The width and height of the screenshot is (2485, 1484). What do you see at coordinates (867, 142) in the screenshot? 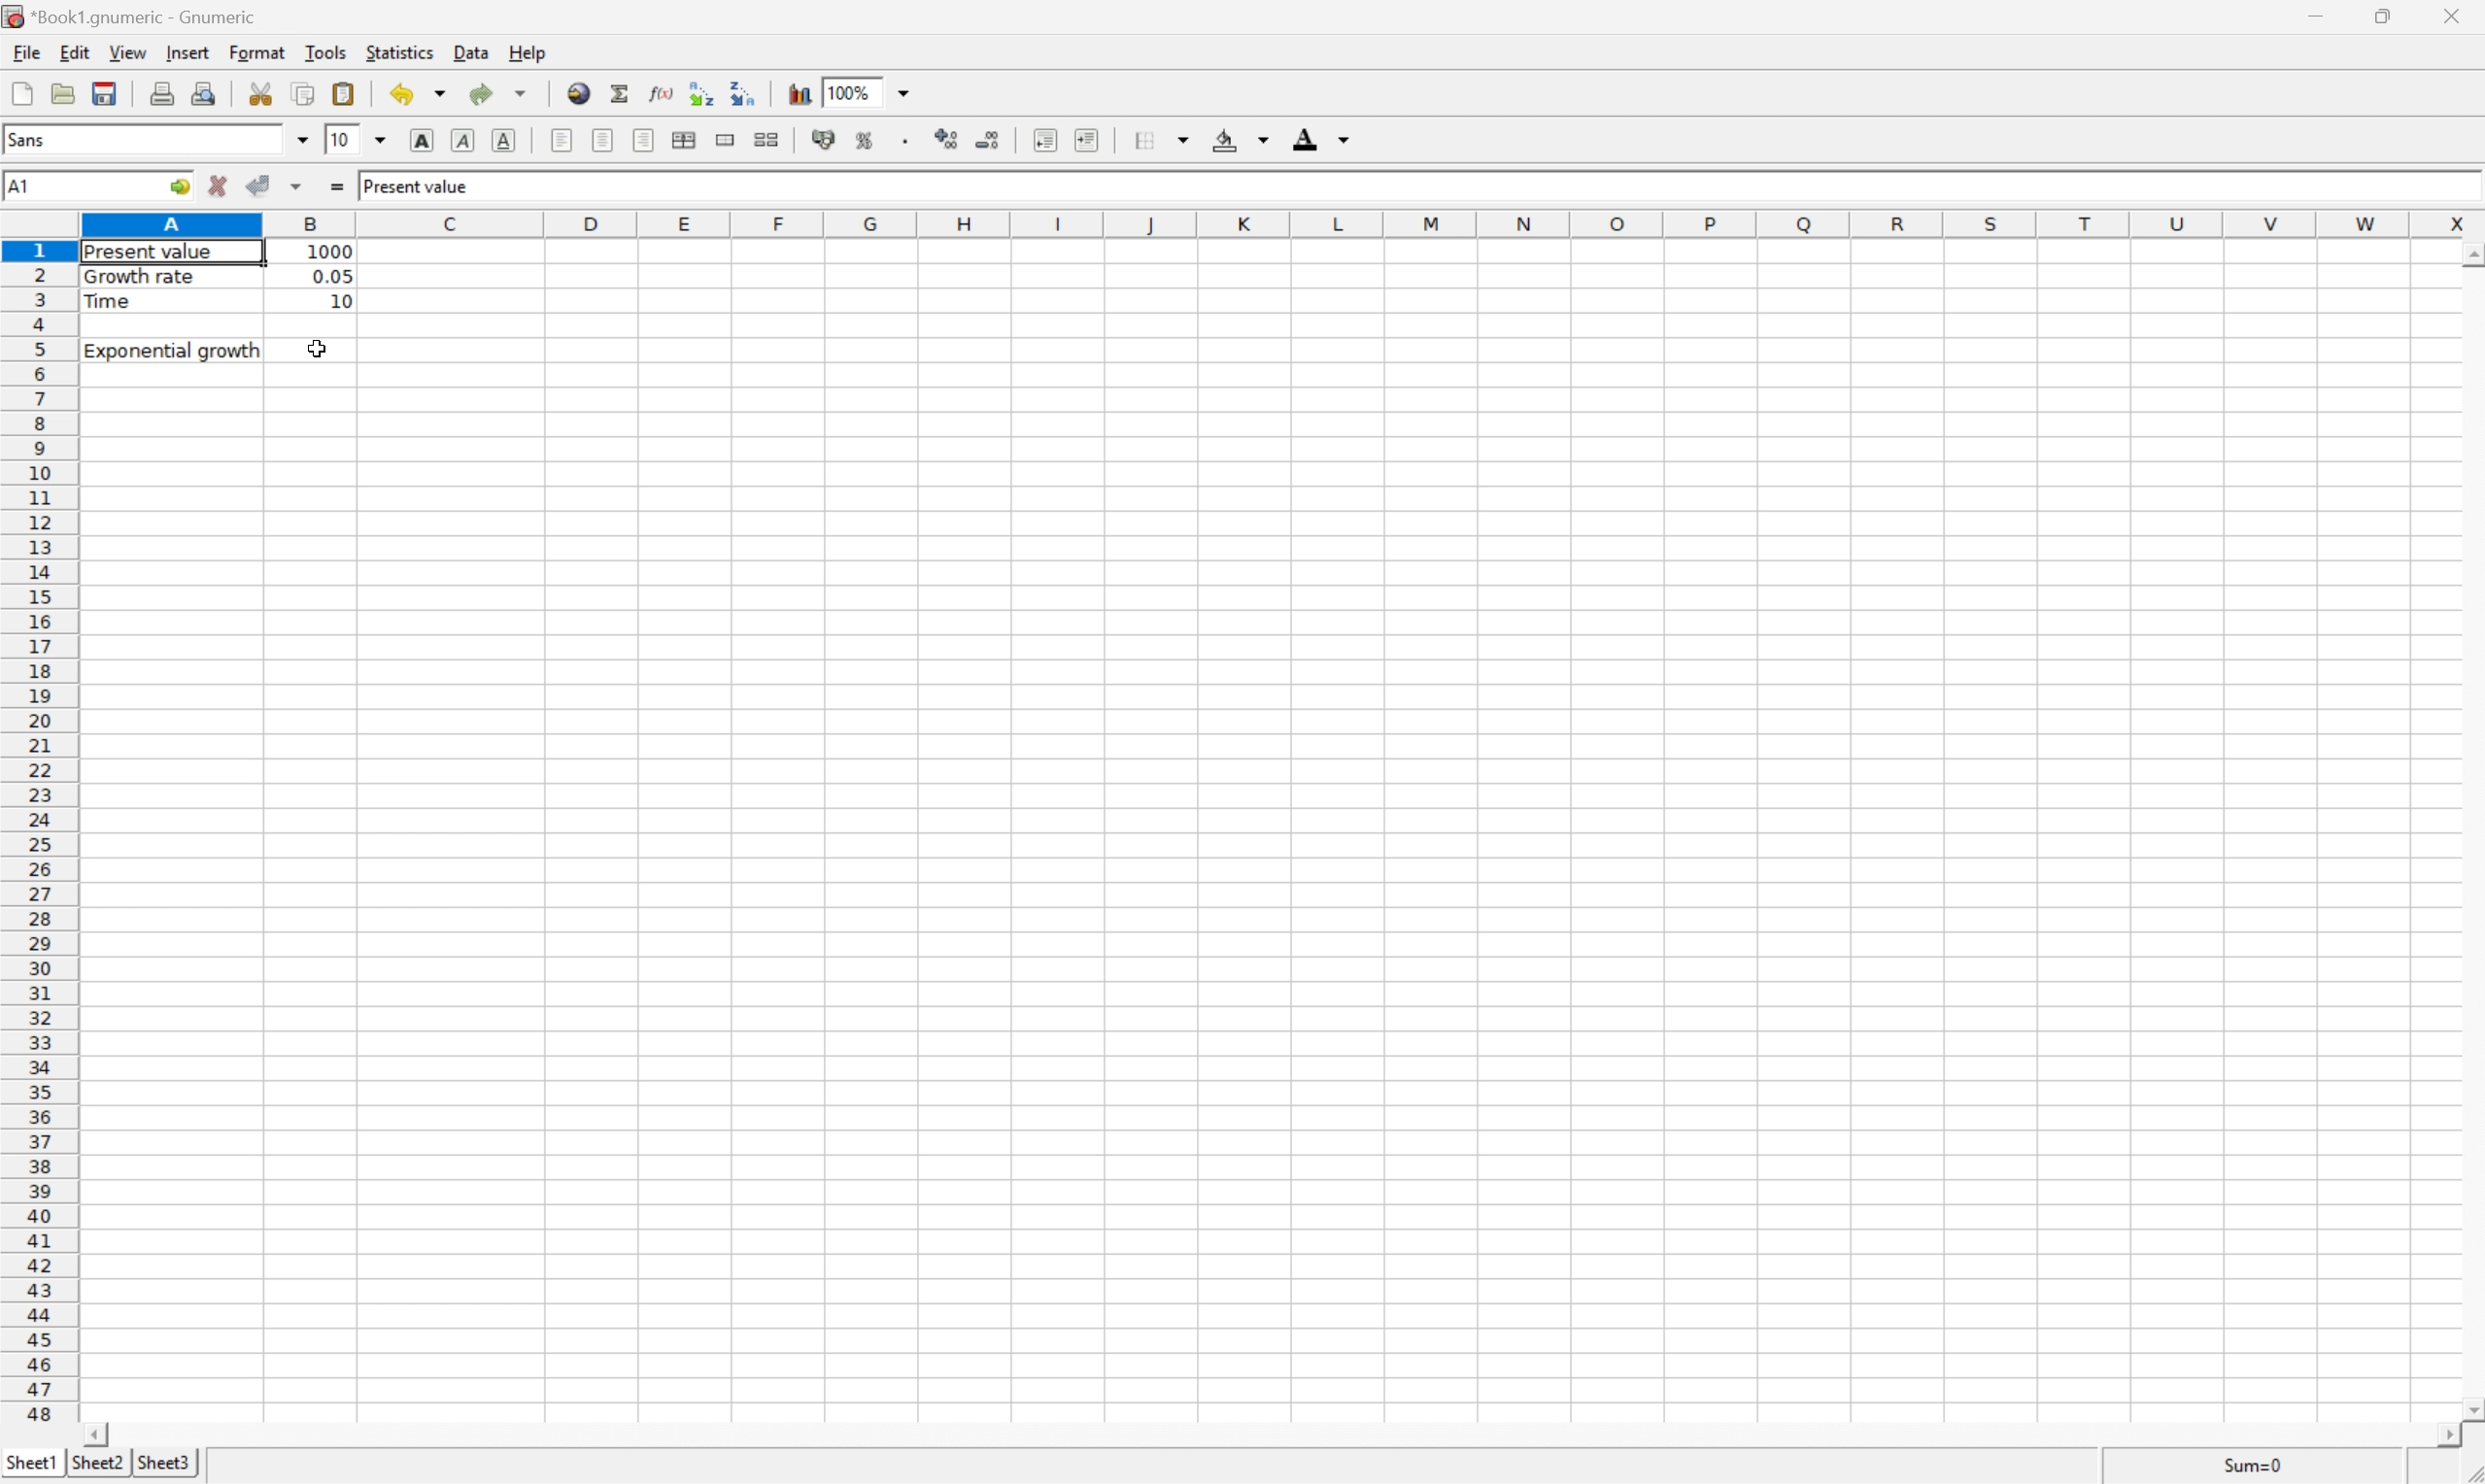
I see `Format the selection as percentage` at bounding box center [867, 142].